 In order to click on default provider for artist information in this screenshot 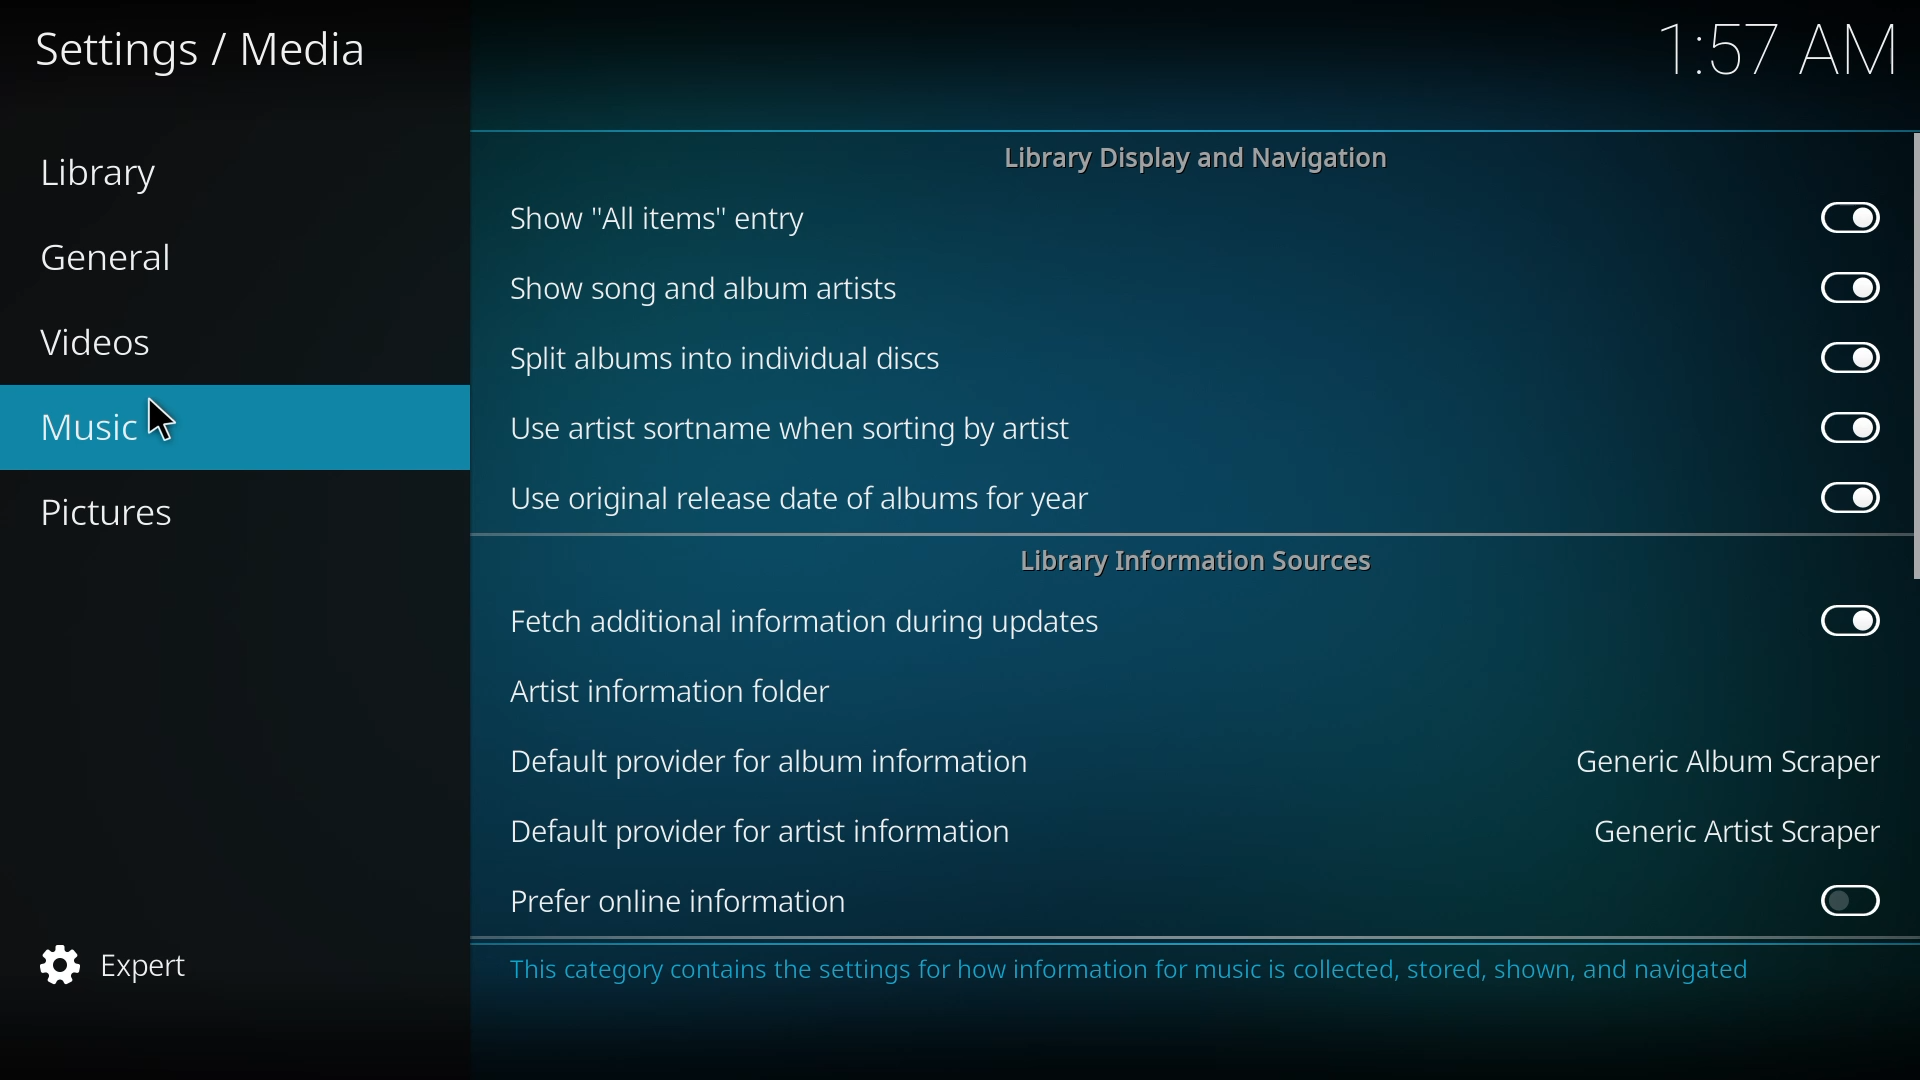, I will do `click(762, 832)`.